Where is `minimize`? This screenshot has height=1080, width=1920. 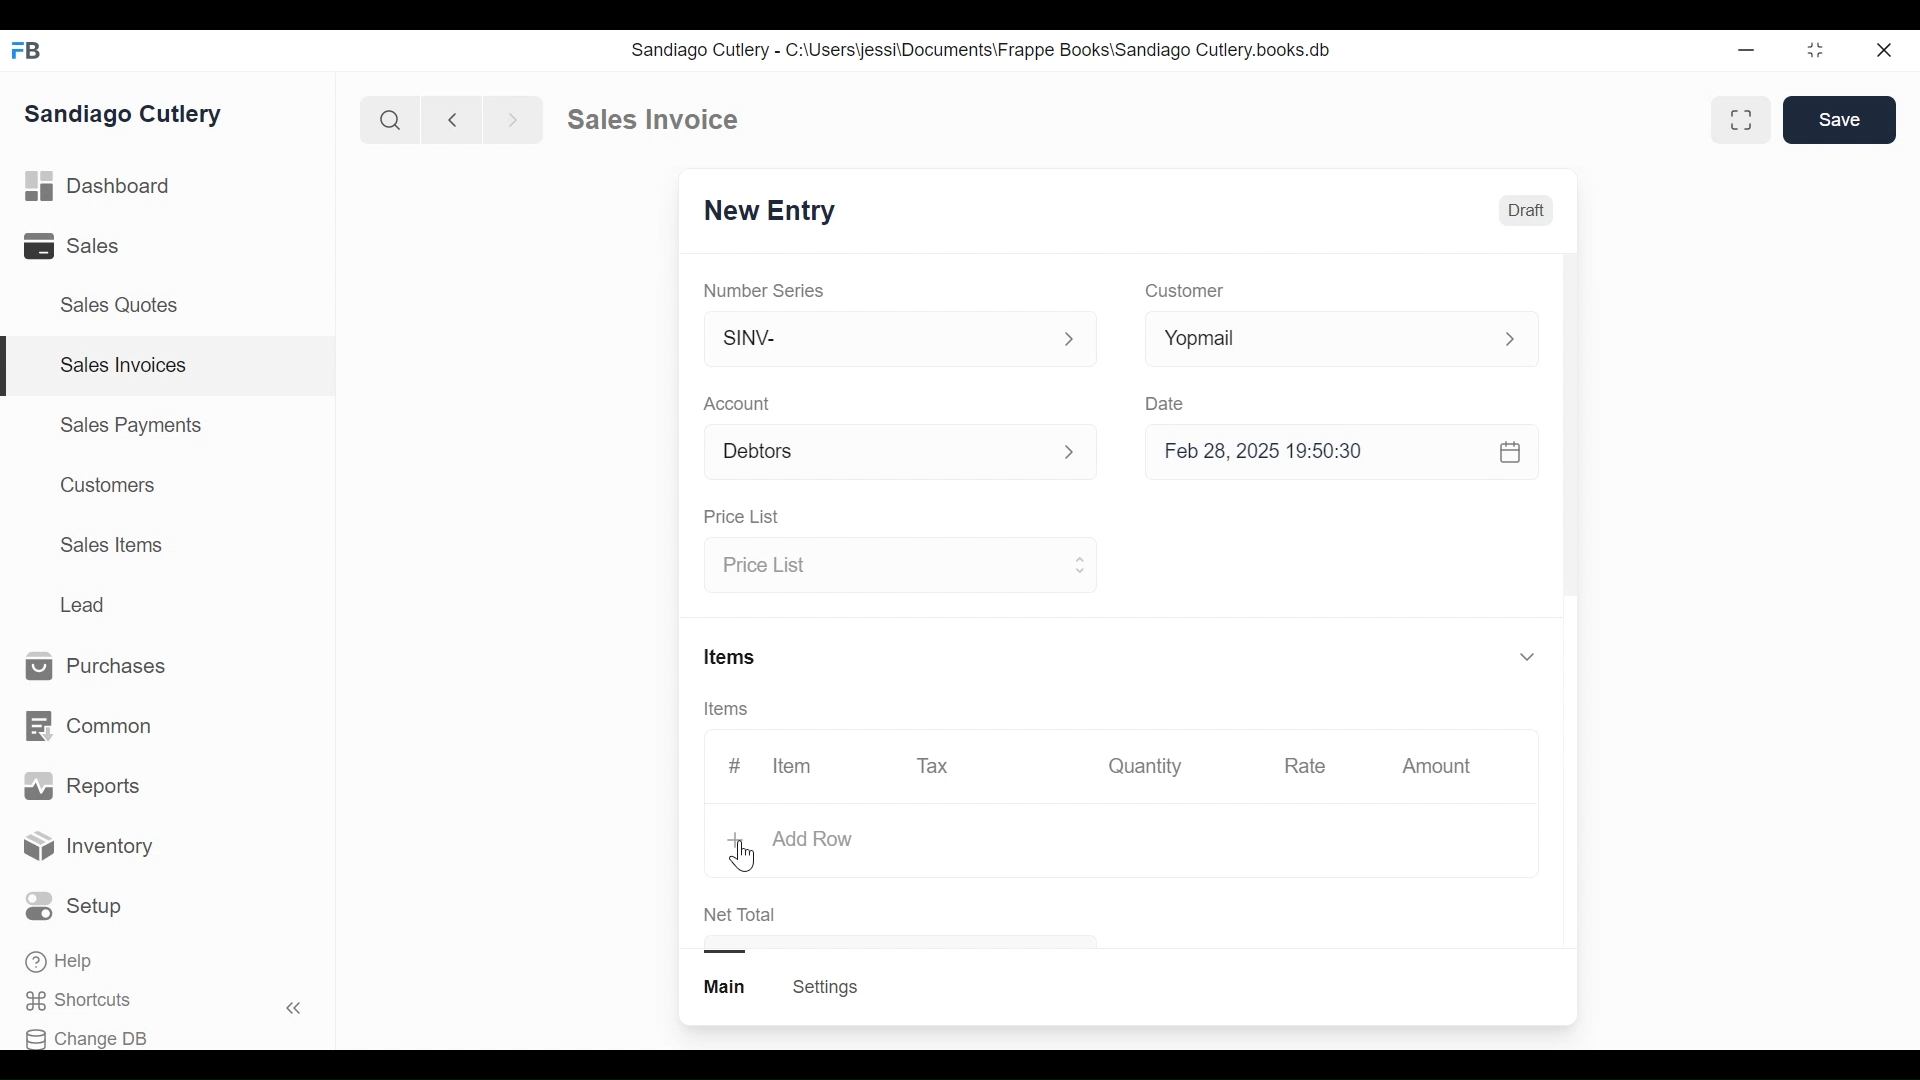
minimize is located at coordinates (1746, 49).